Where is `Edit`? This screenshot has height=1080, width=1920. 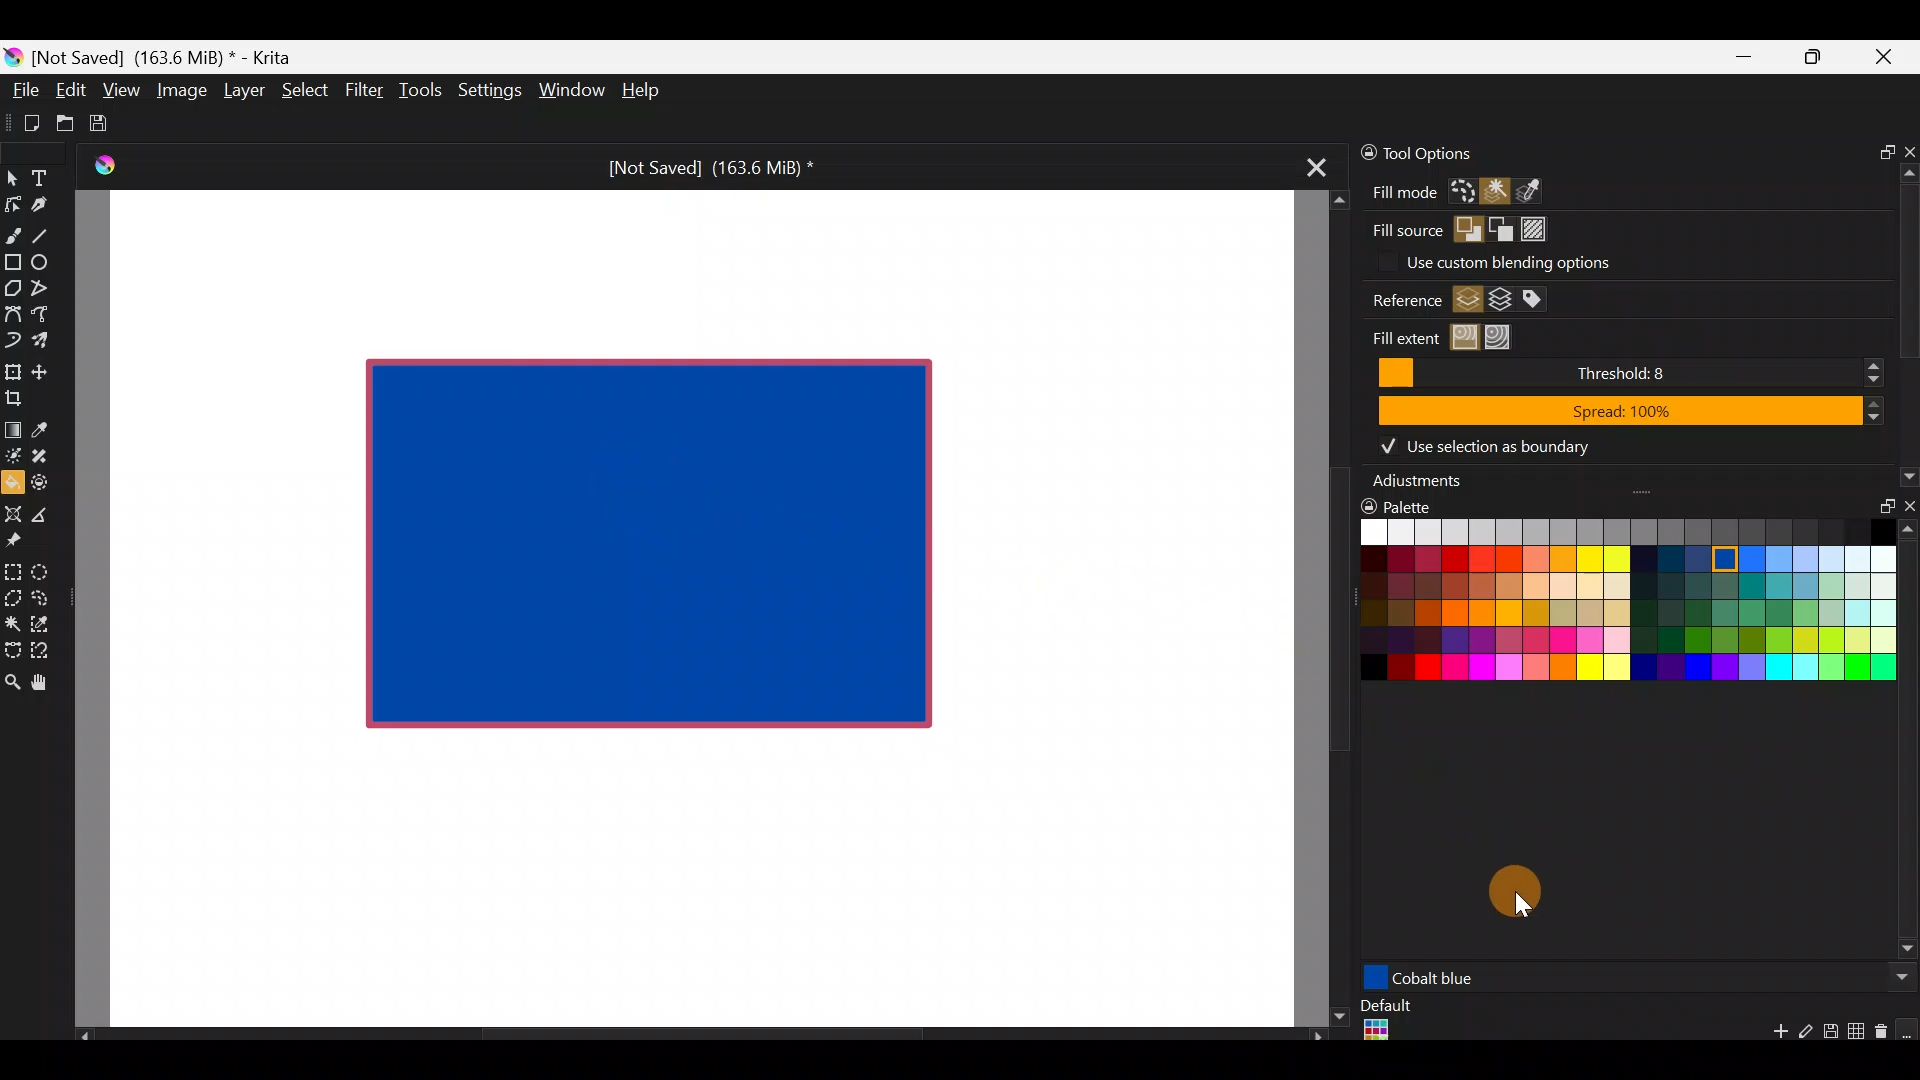
Edit is located at coordinates (70, 91).